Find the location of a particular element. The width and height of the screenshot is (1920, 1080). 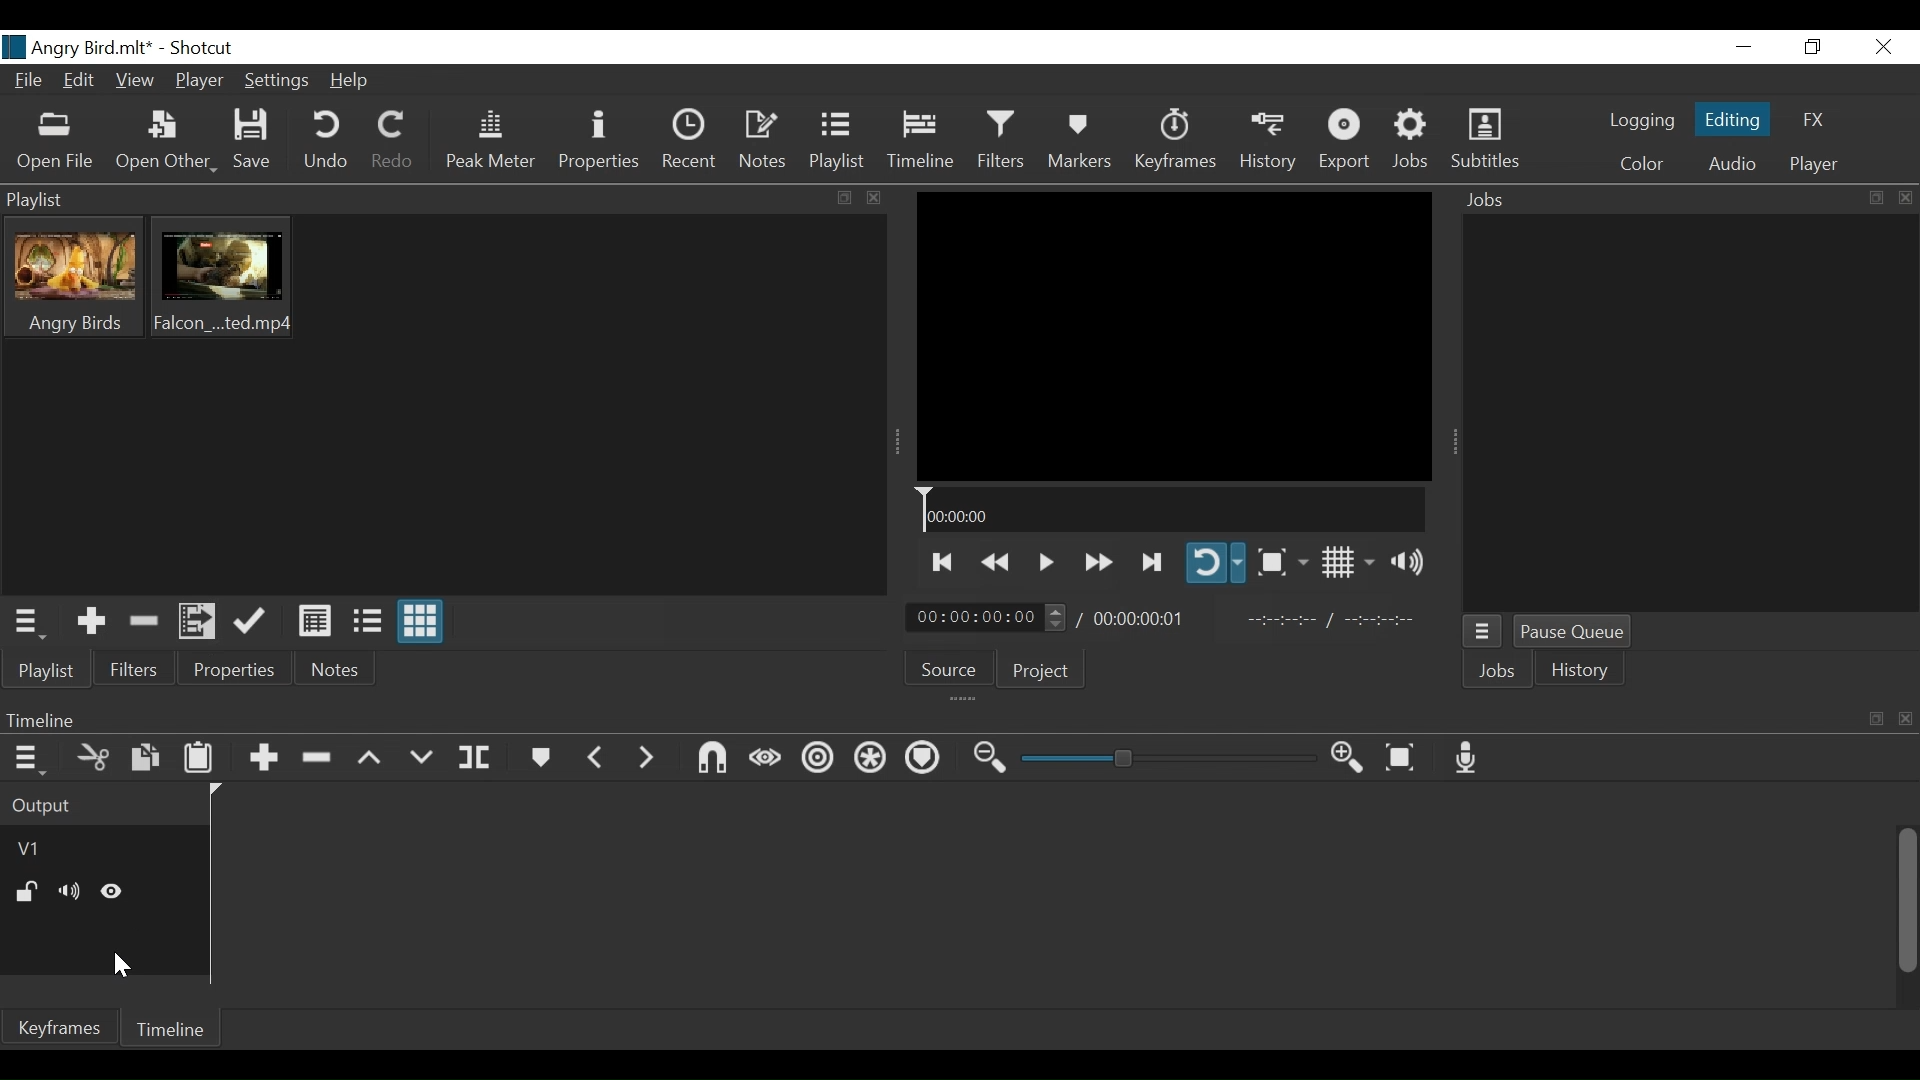

Split at playhead is located at coordinates (475, 757).